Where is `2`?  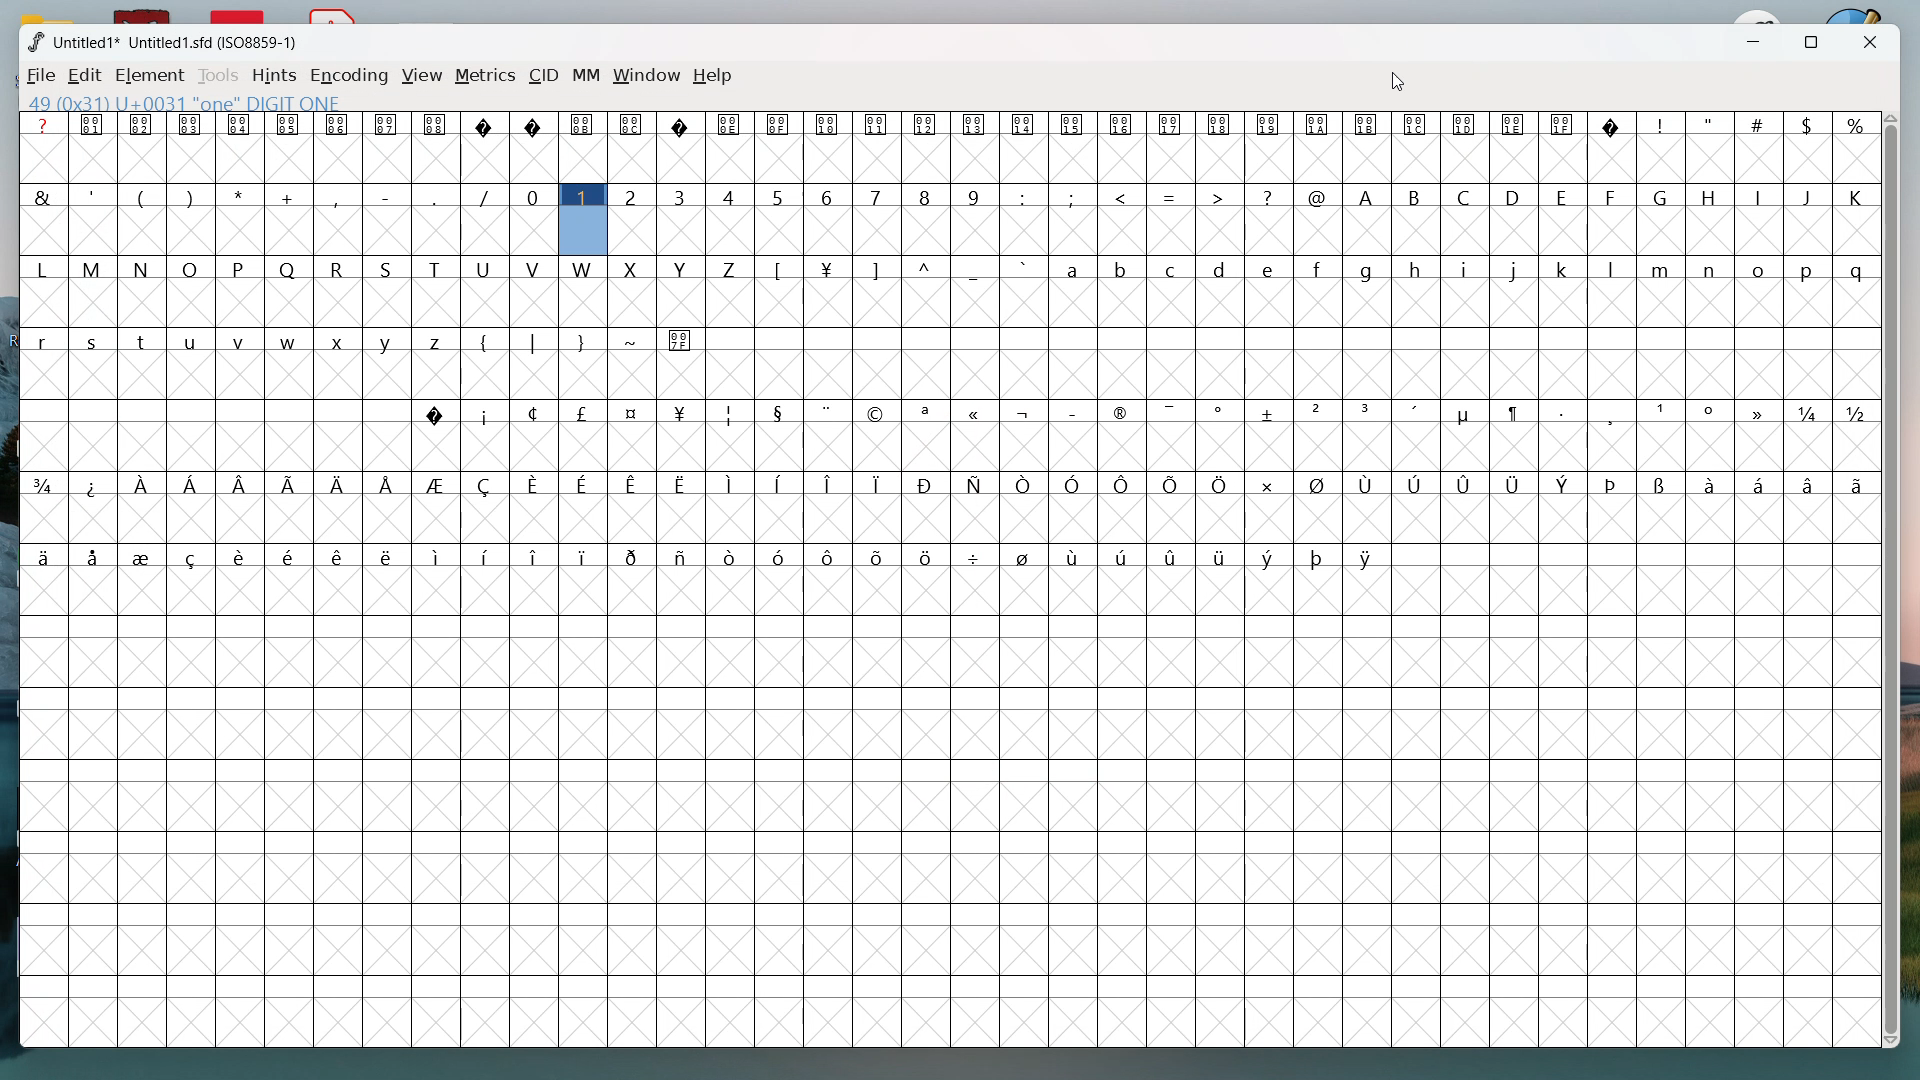
2 is located at coordinates (632, 197).